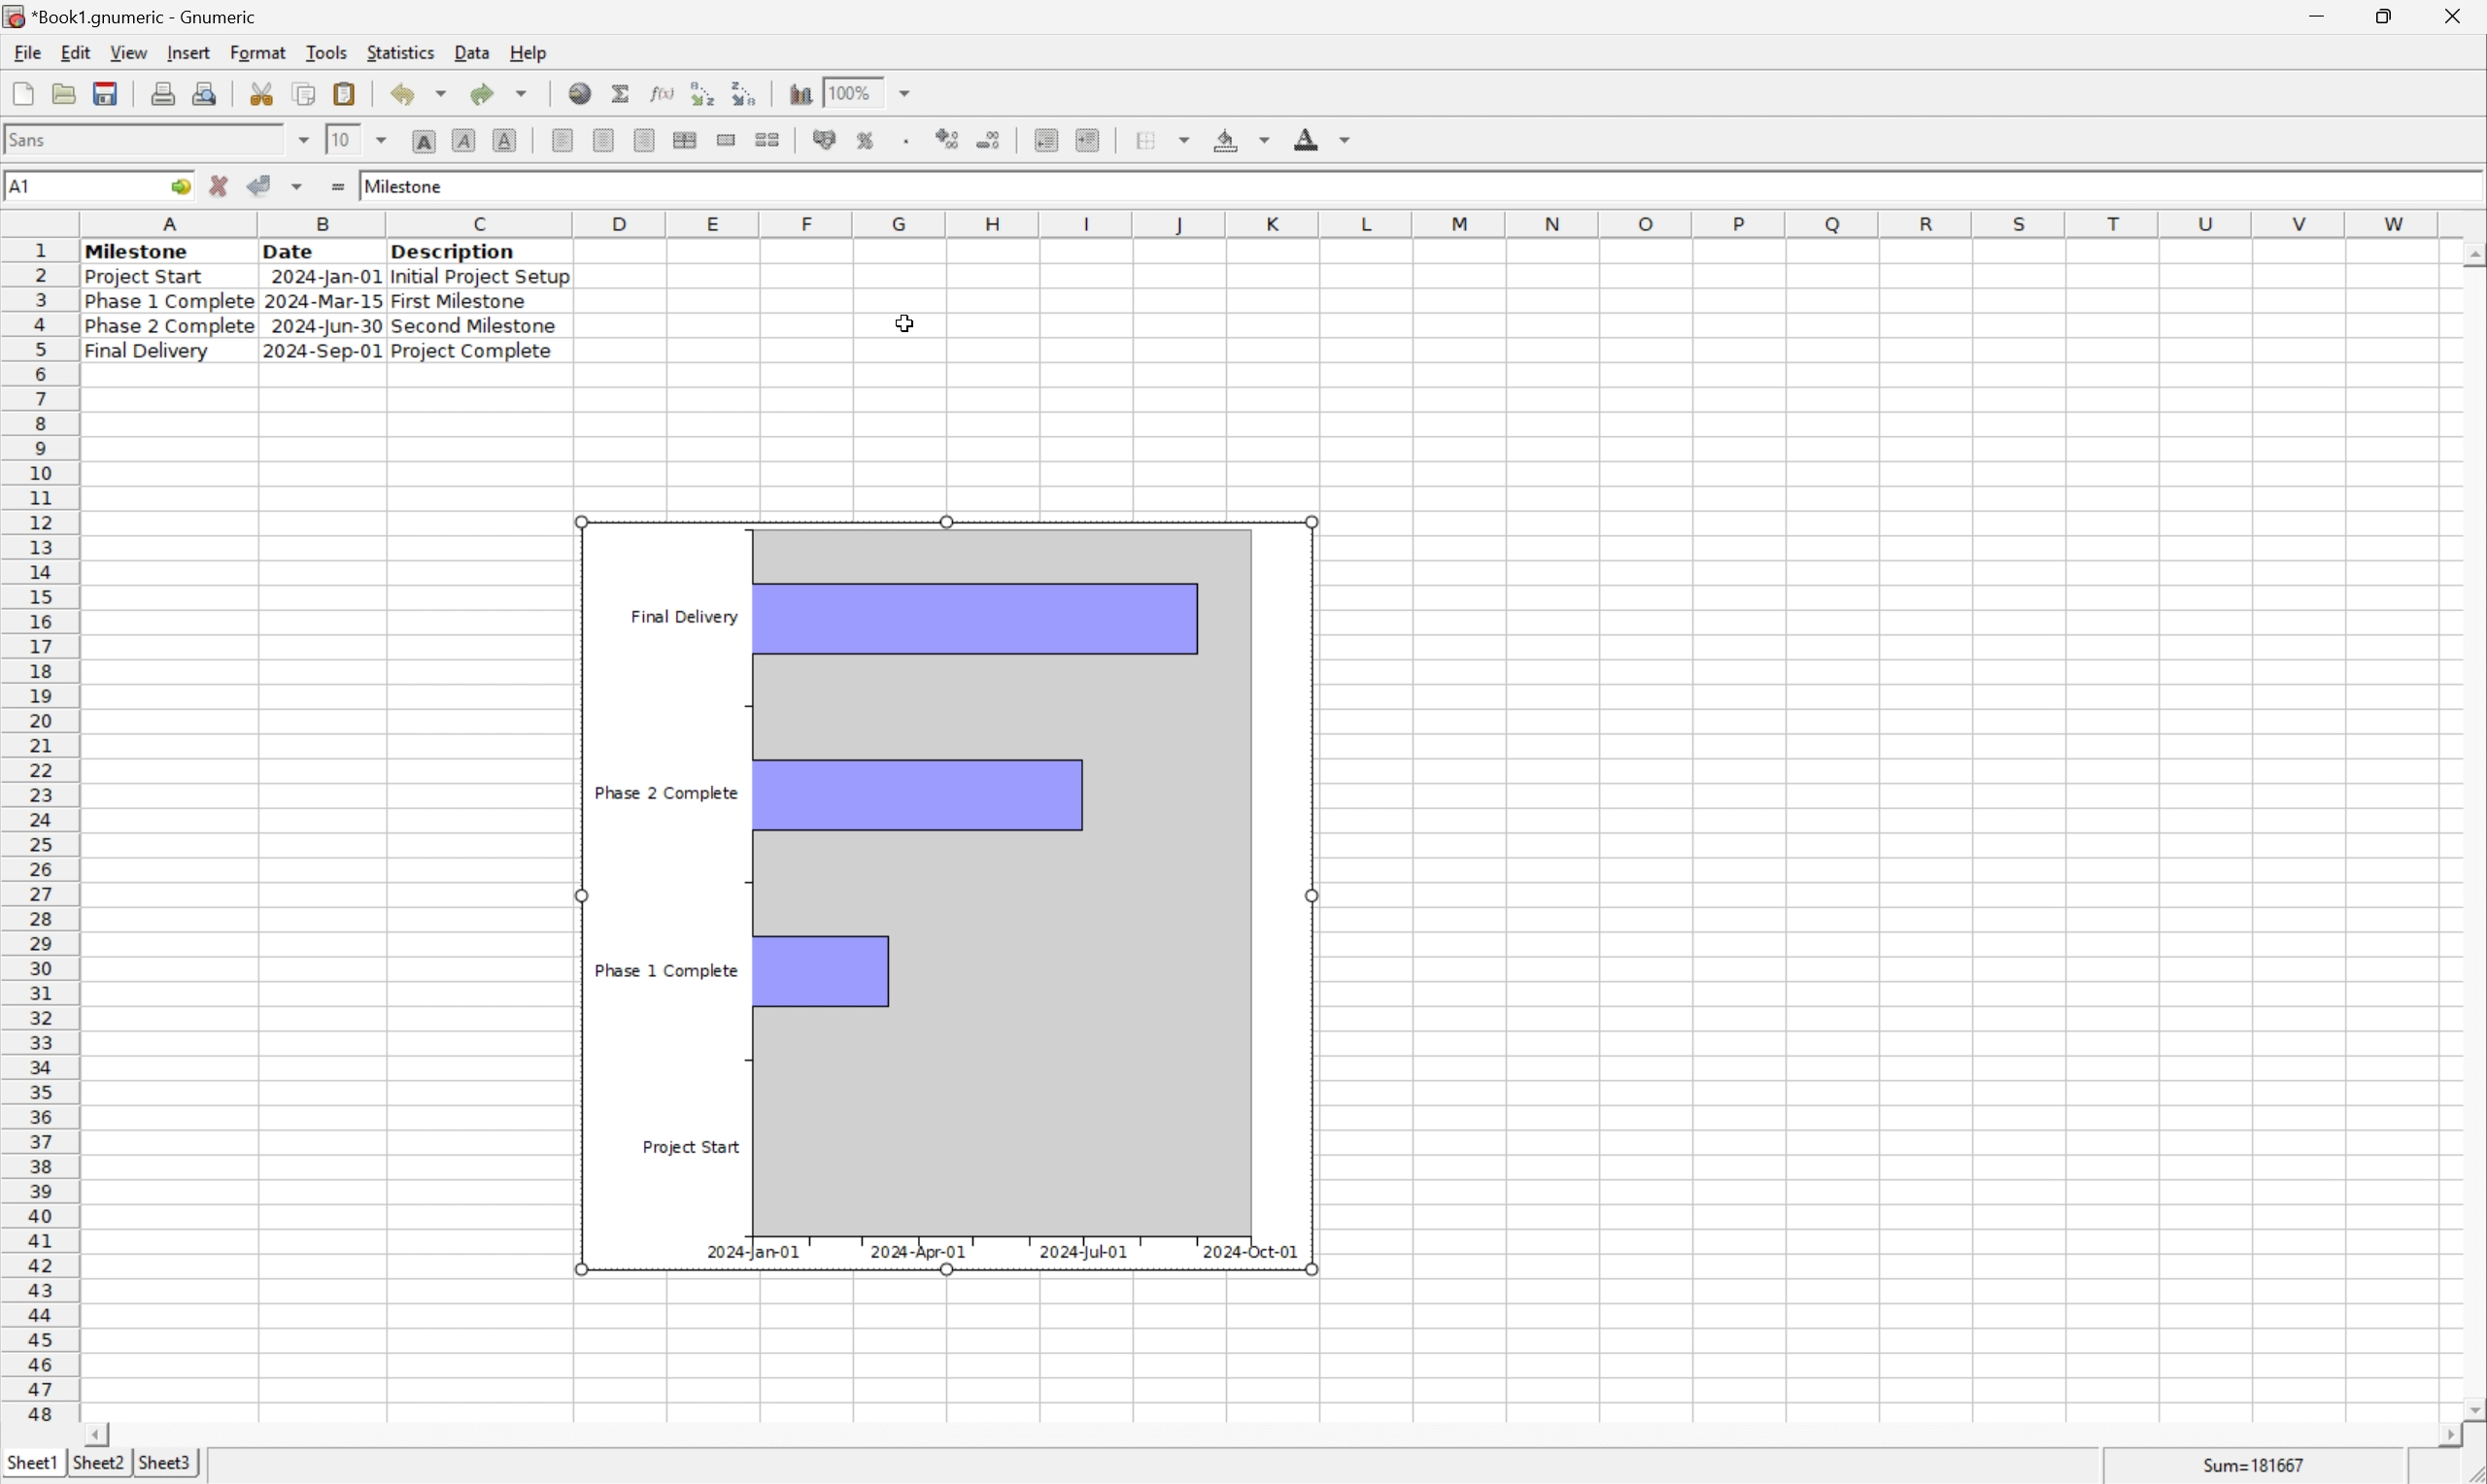 The height and width of the screenshot is (1484, 2487). Describe the element at coordinates (911, 140) in the screenshot. I see `Set the format of the selected cells to include a thousands separator` at that location.